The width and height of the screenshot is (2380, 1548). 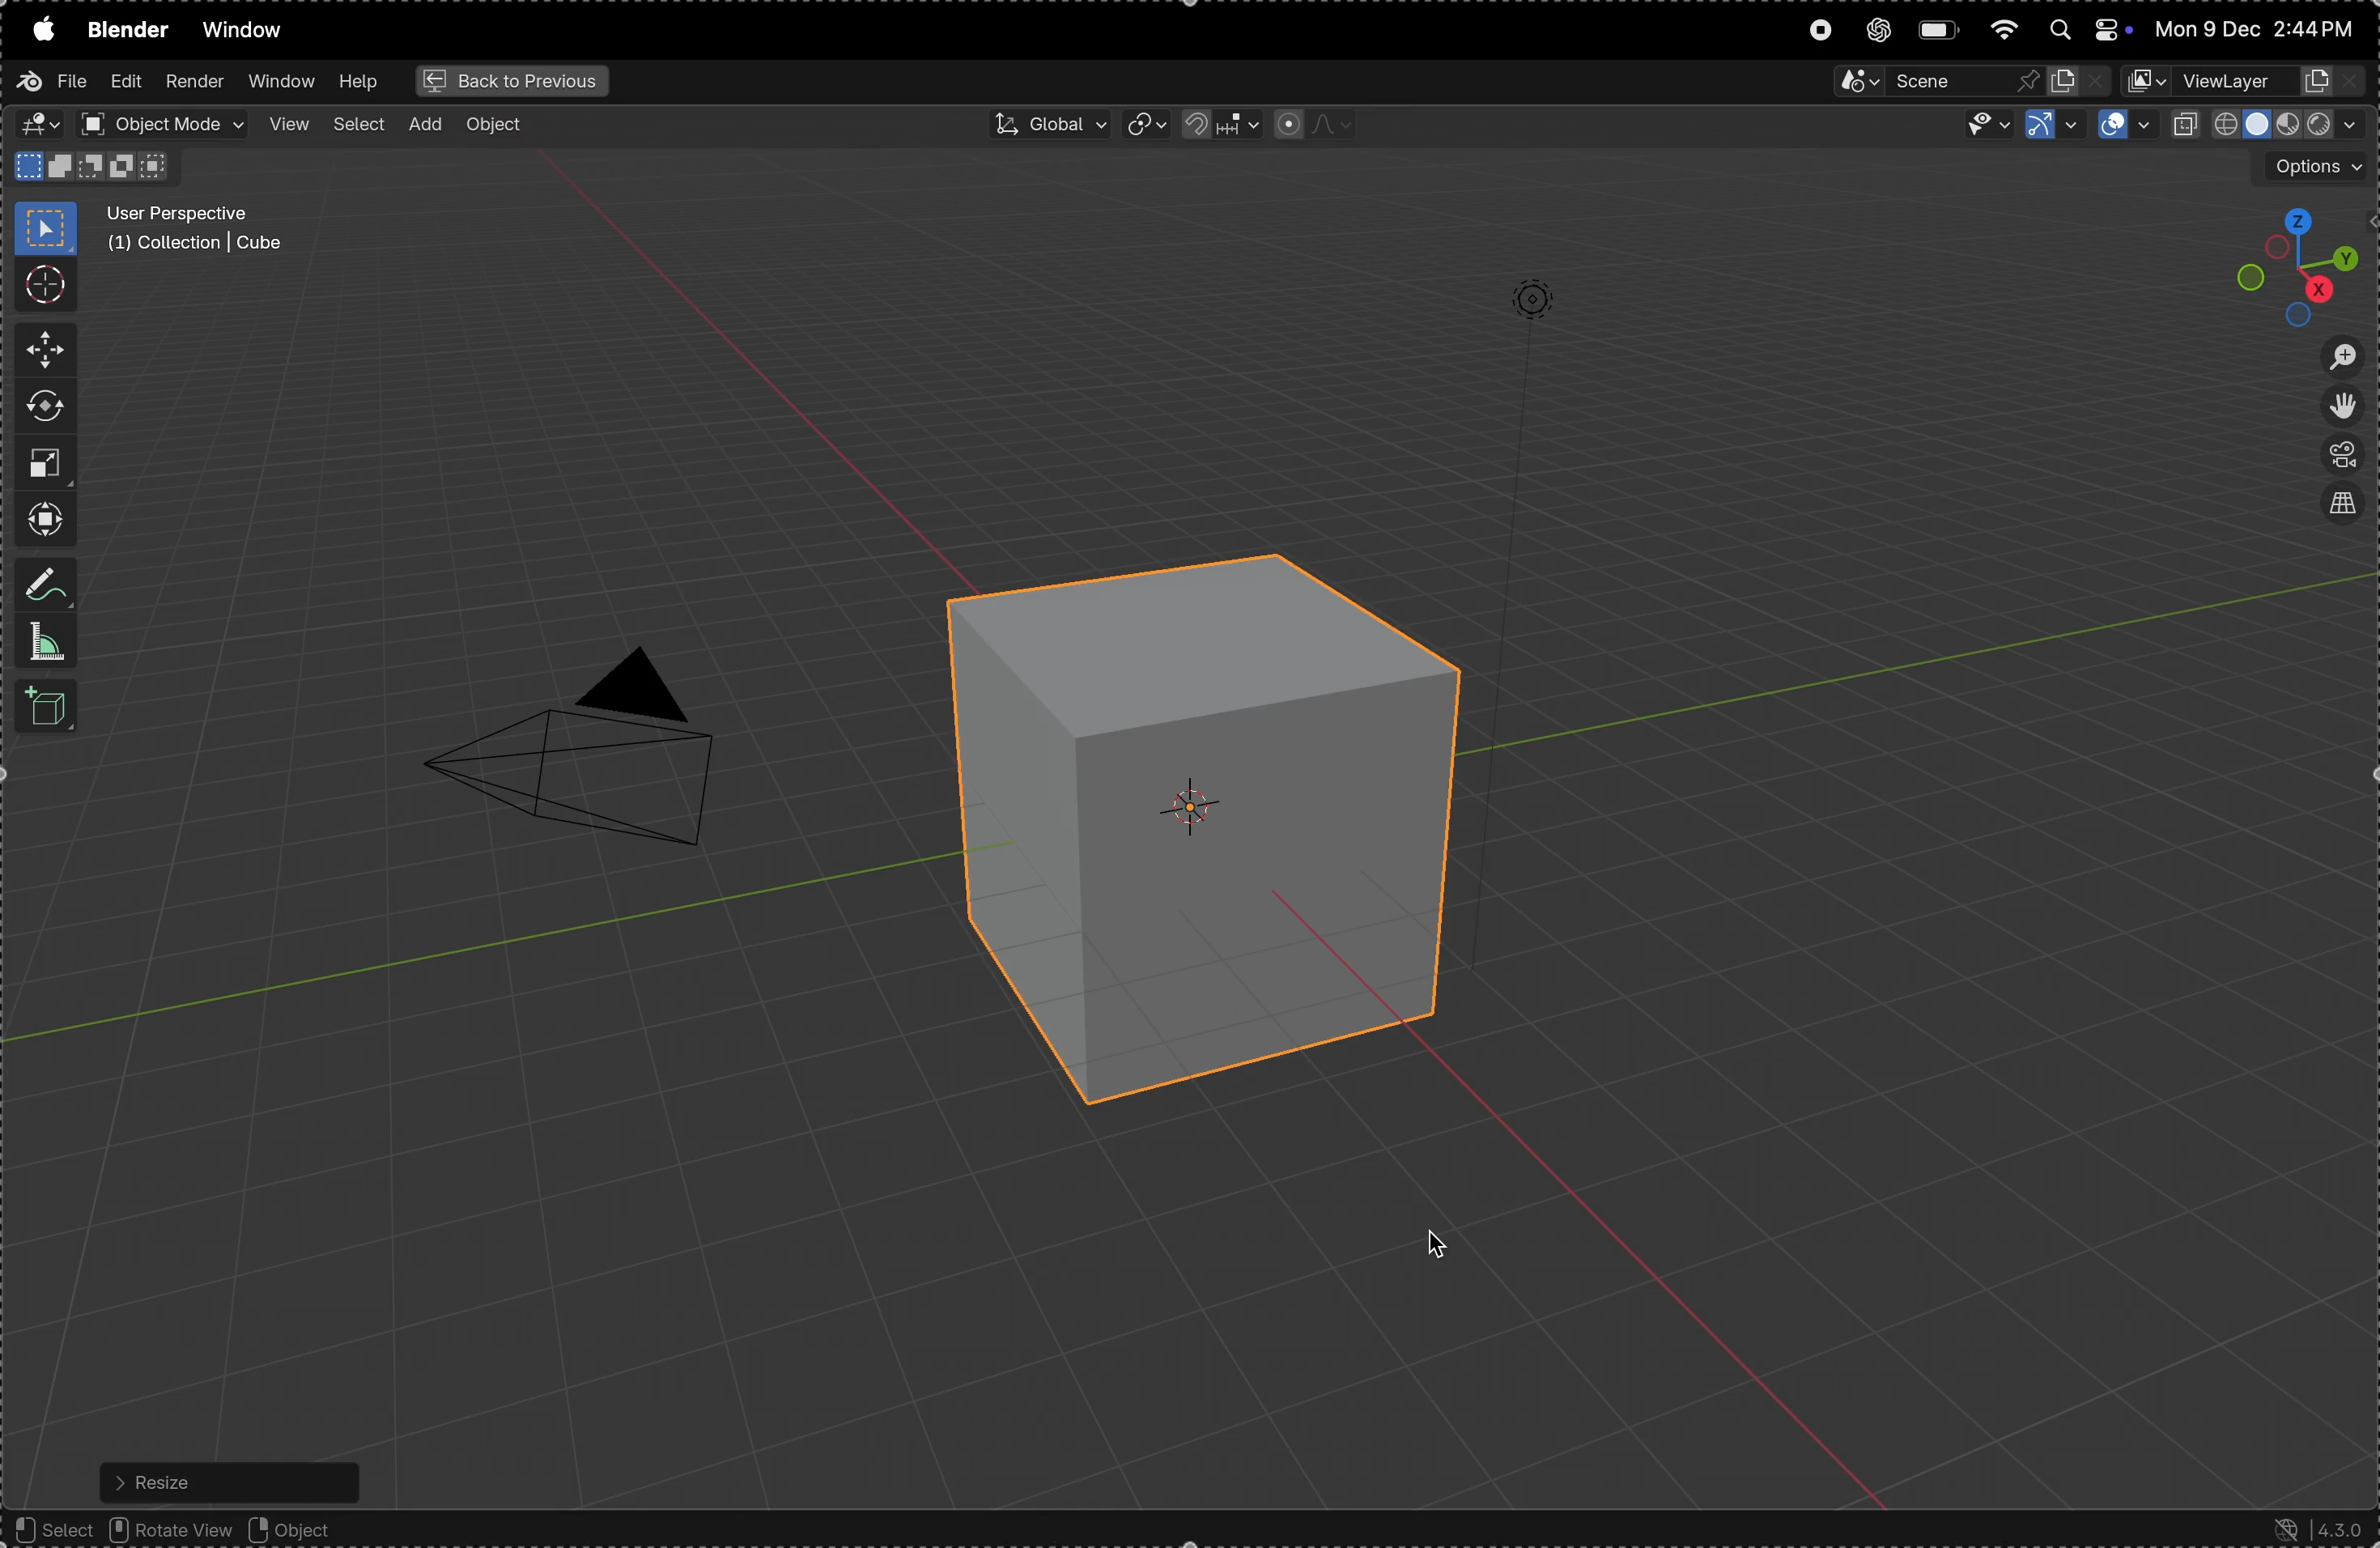 What do you see at coordinates (125, 34) in the screenshot?
I see `blender` at bounding box center [125, 34].